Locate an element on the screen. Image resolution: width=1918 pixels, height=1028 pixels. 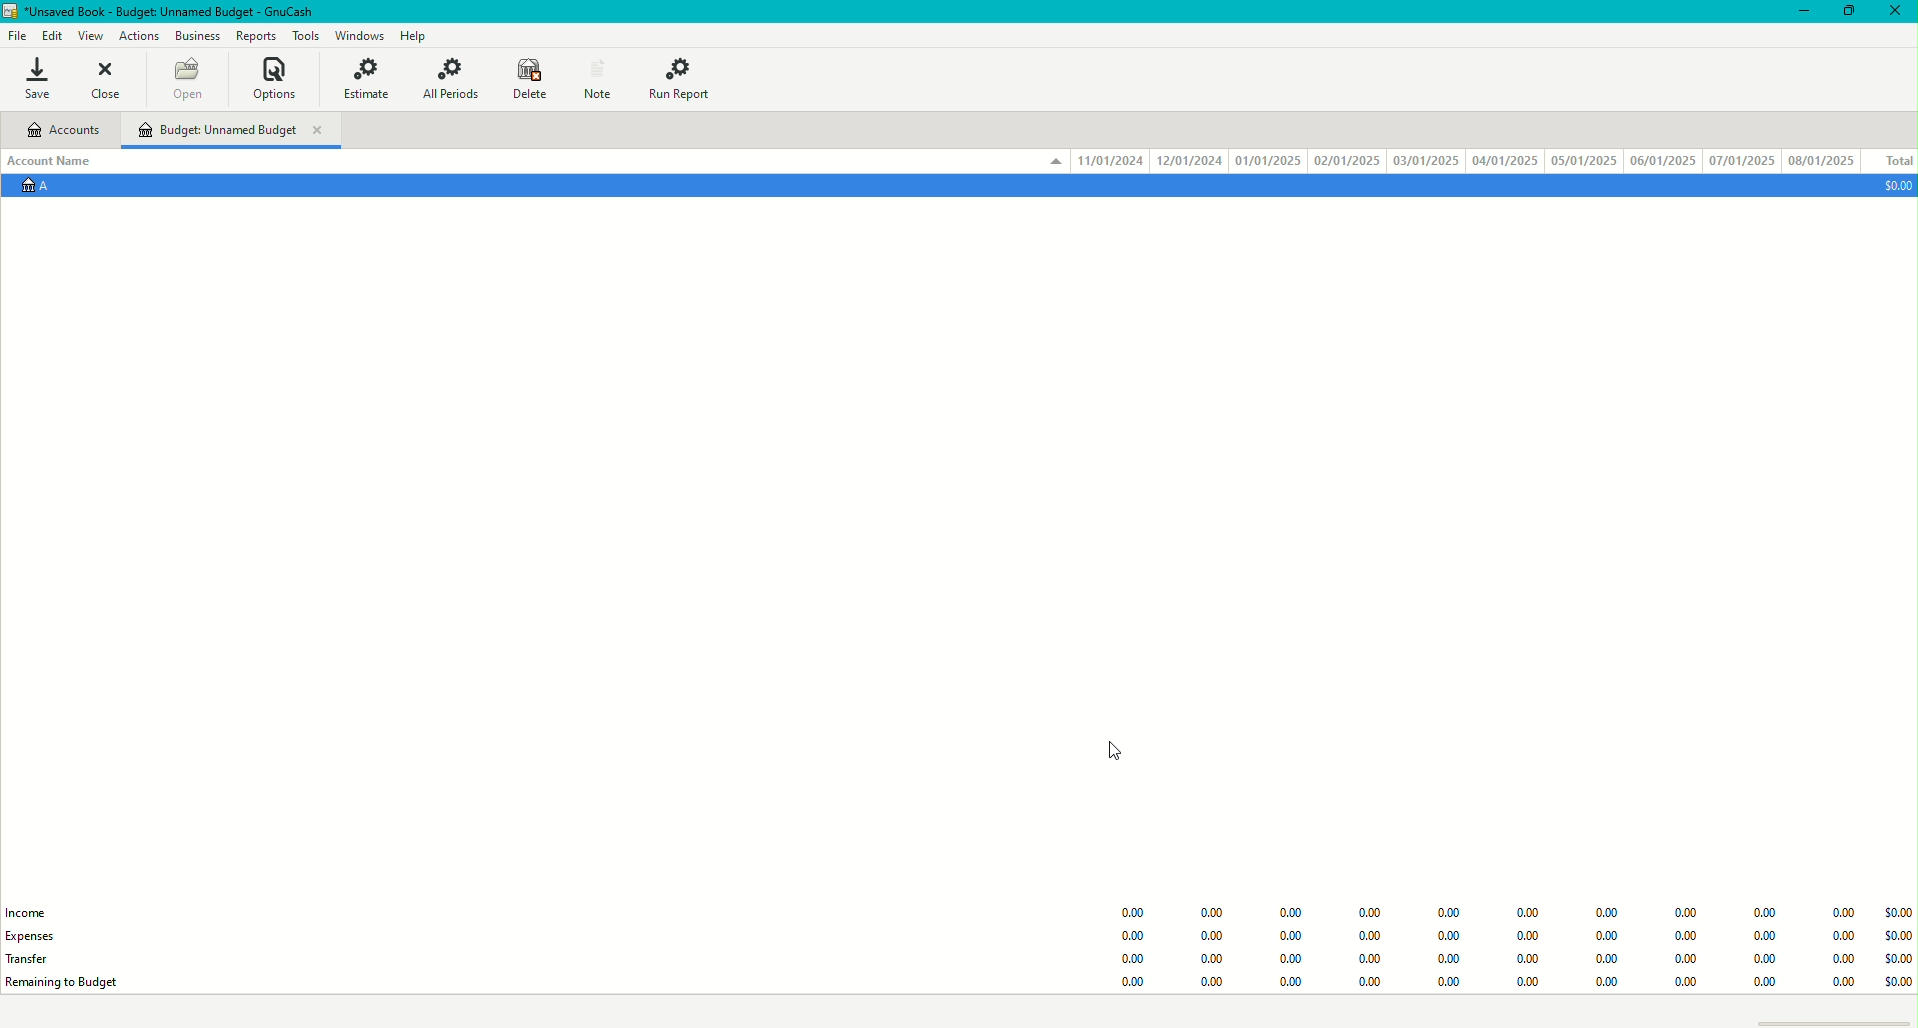
Actions is located at coordinates (138, 35).